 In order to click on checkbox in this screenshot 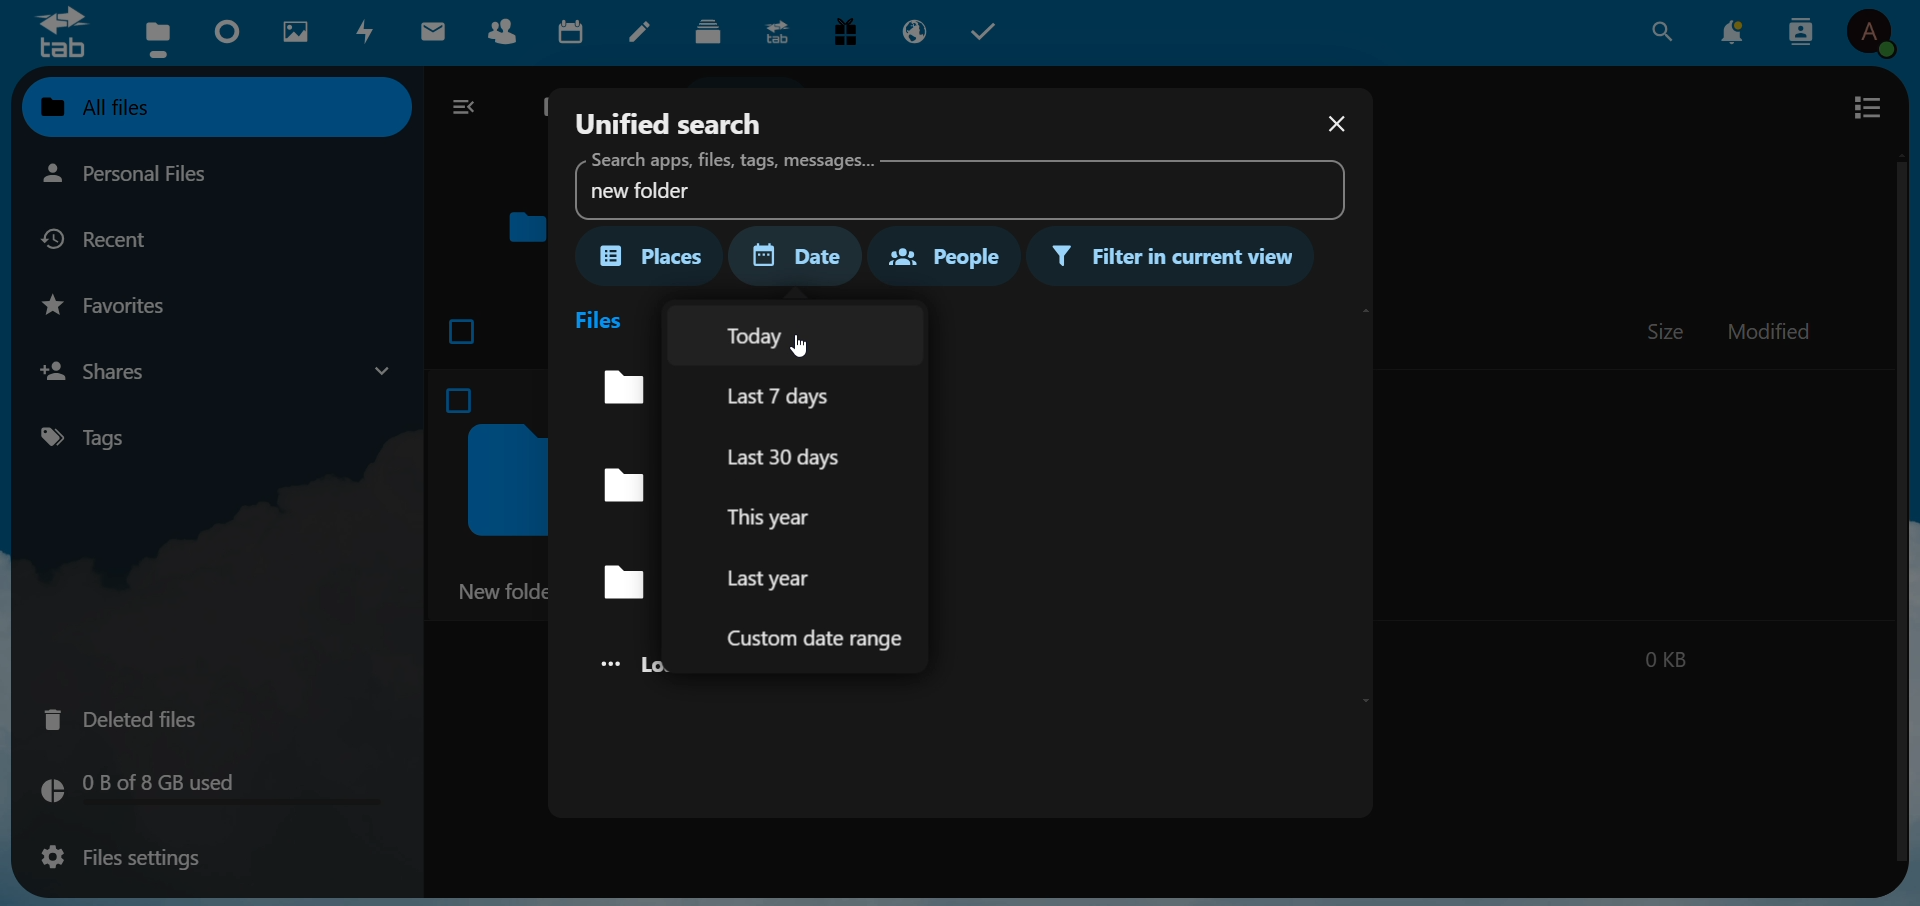, I will do `click(462, 397)`.